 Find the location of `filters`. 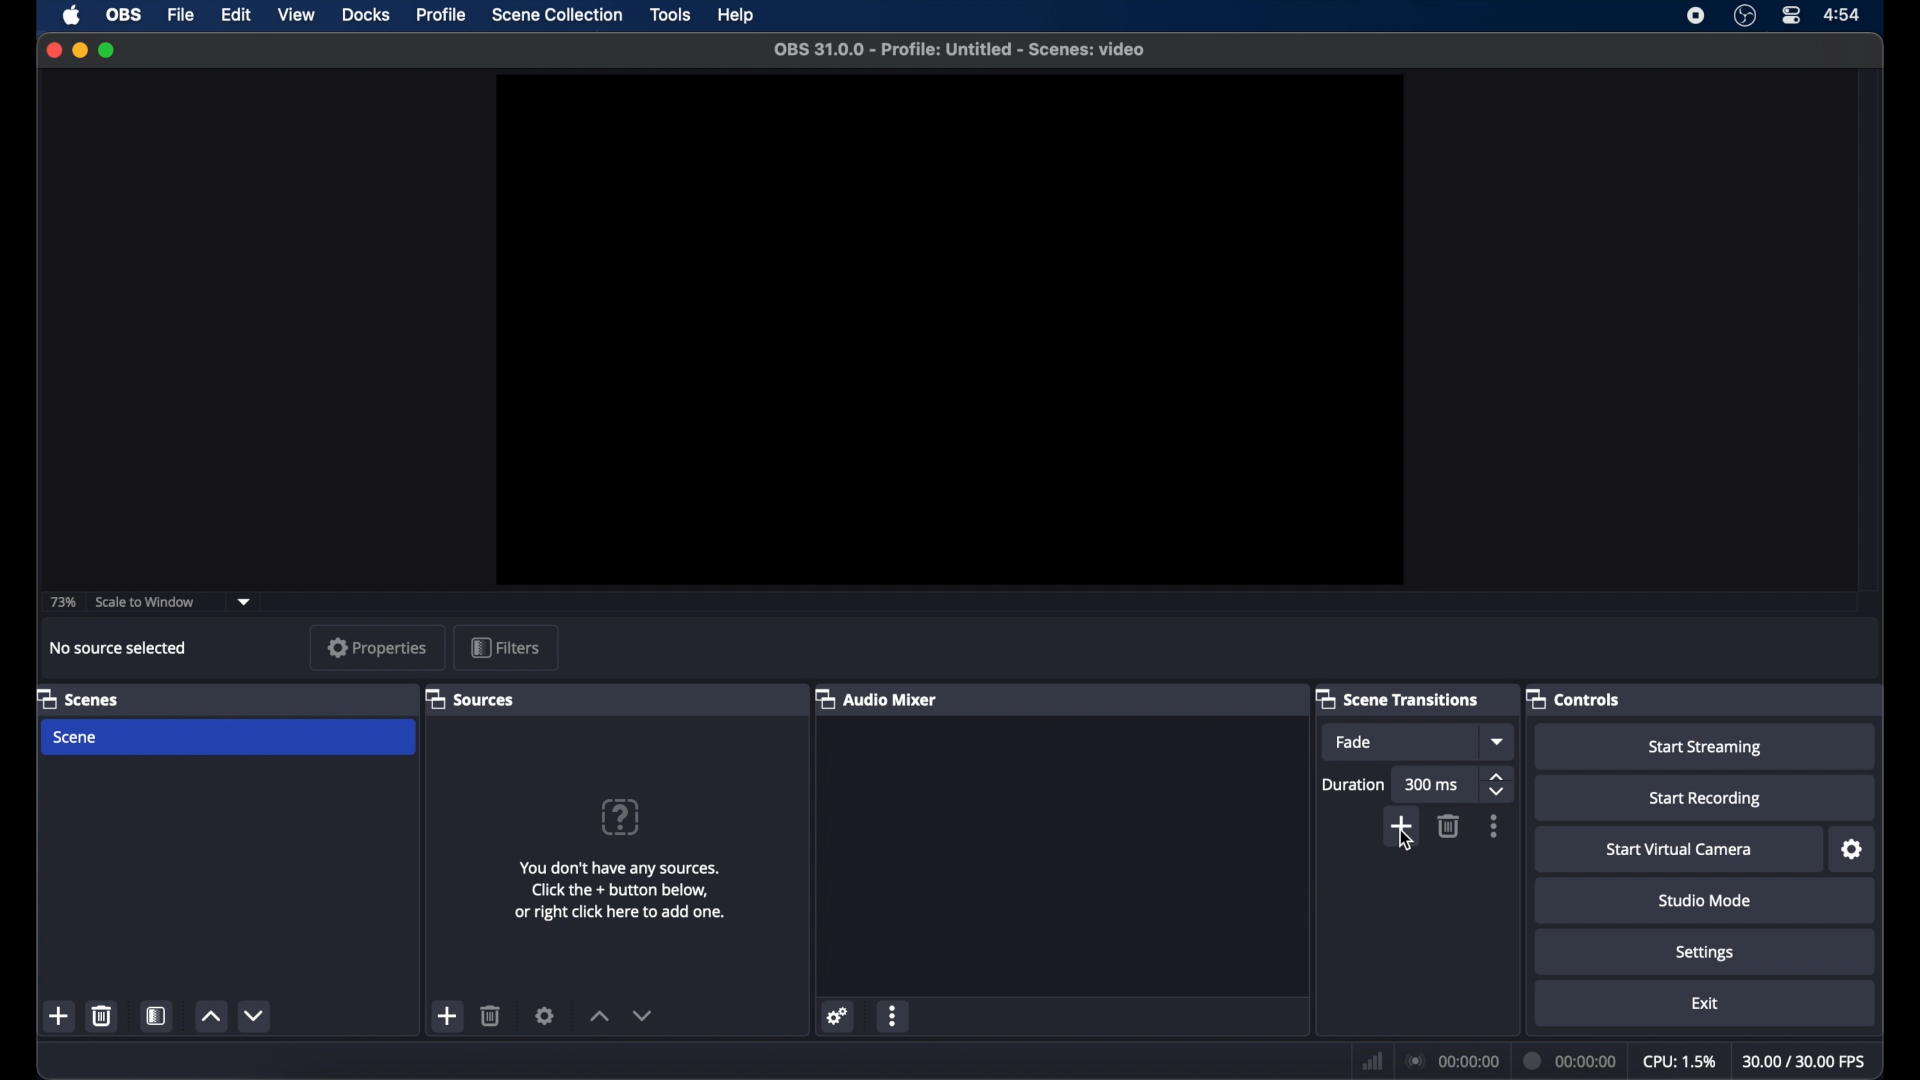

filters is located at coordinates (504, 647).